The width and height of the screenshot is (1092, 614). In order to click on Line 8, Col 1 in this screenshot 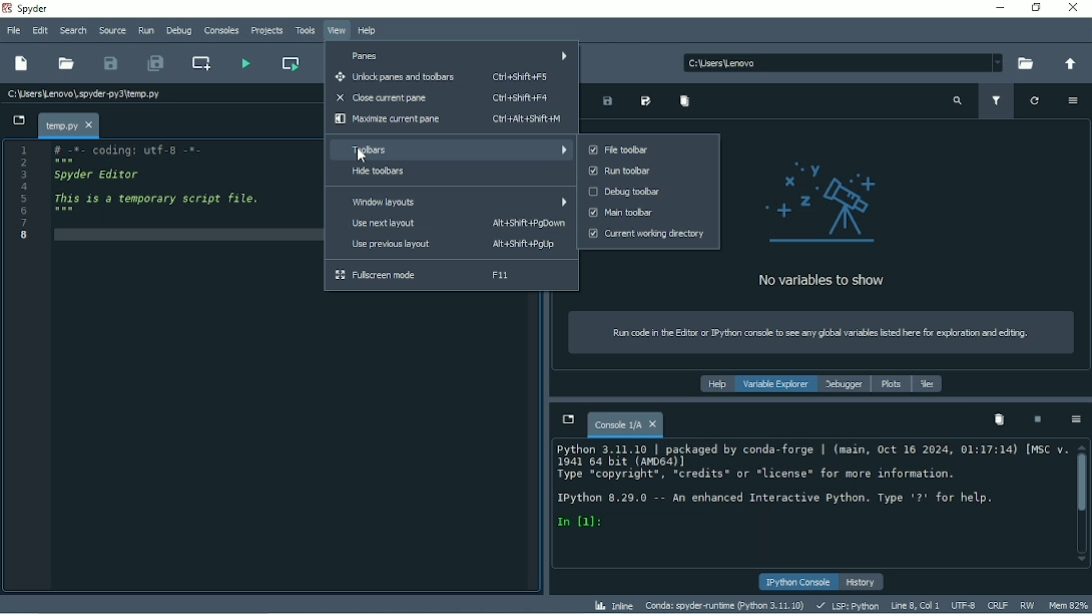, I will do `click(912, 606)`.